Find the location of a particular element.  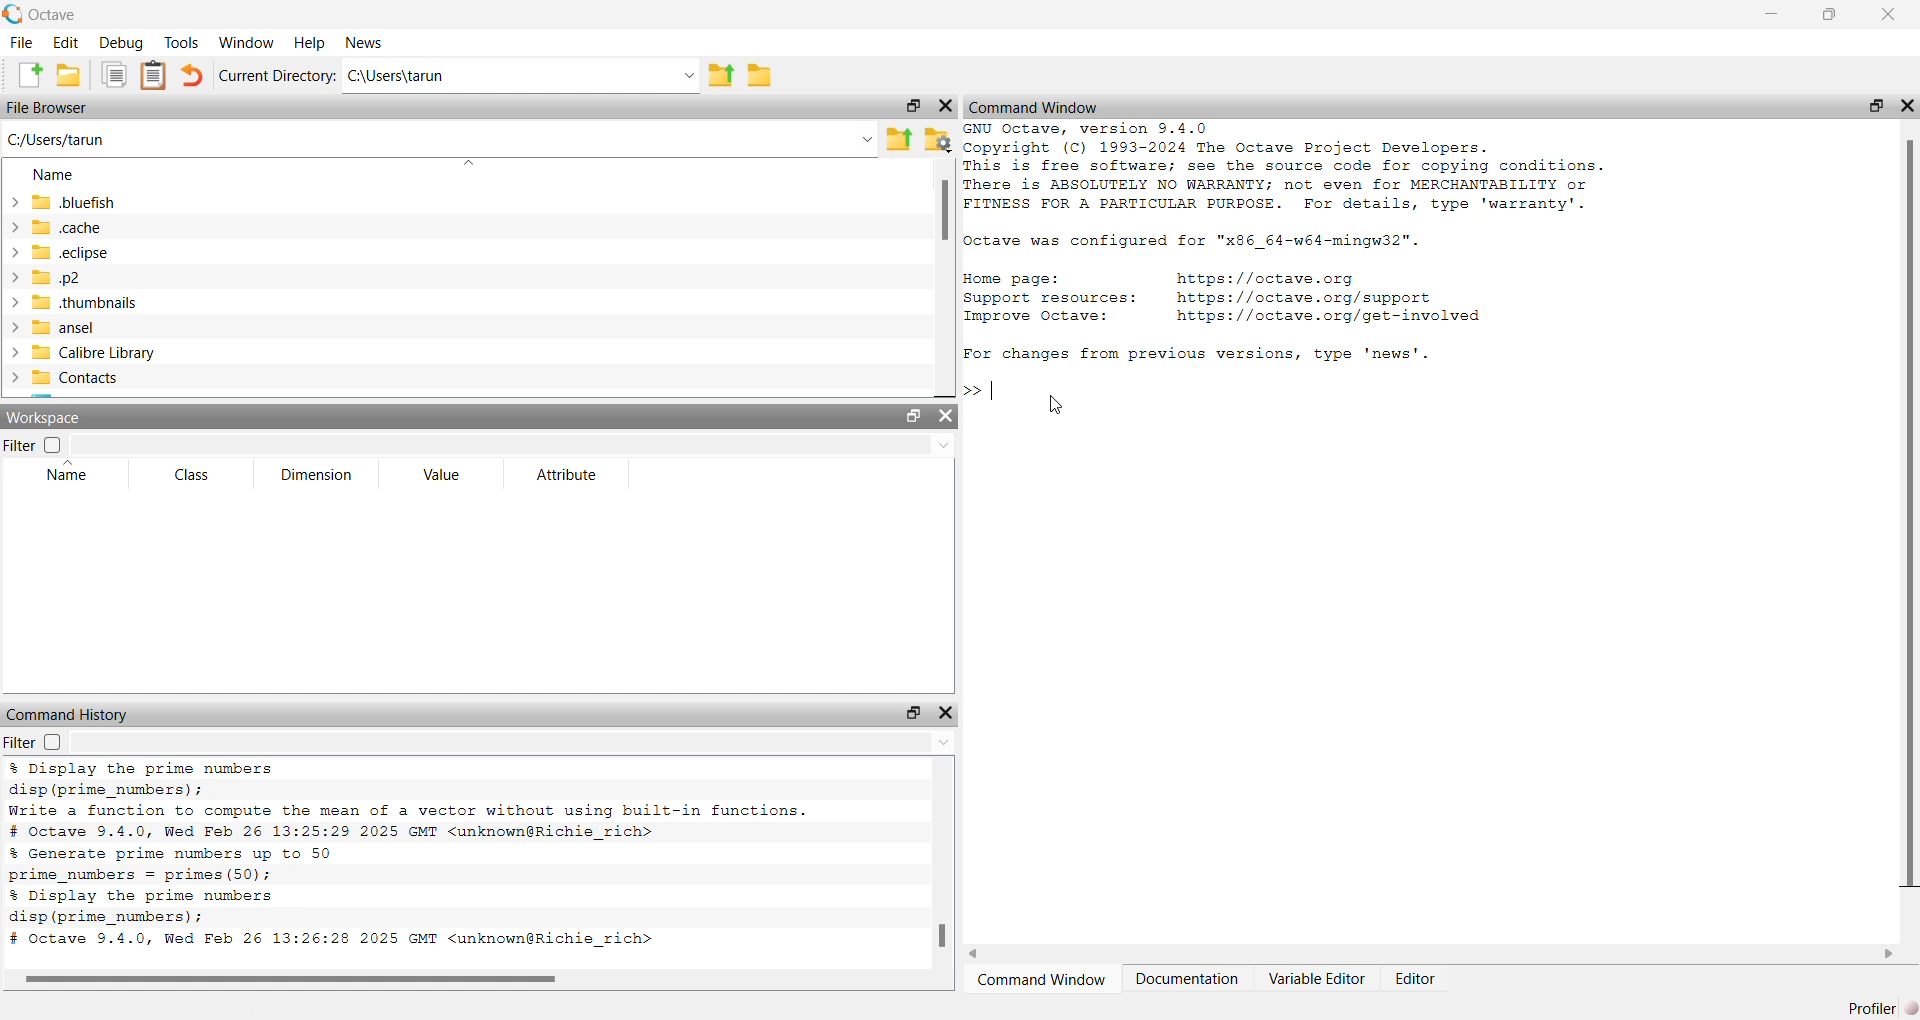

.thumbnails is located at coordinates (86, 302).